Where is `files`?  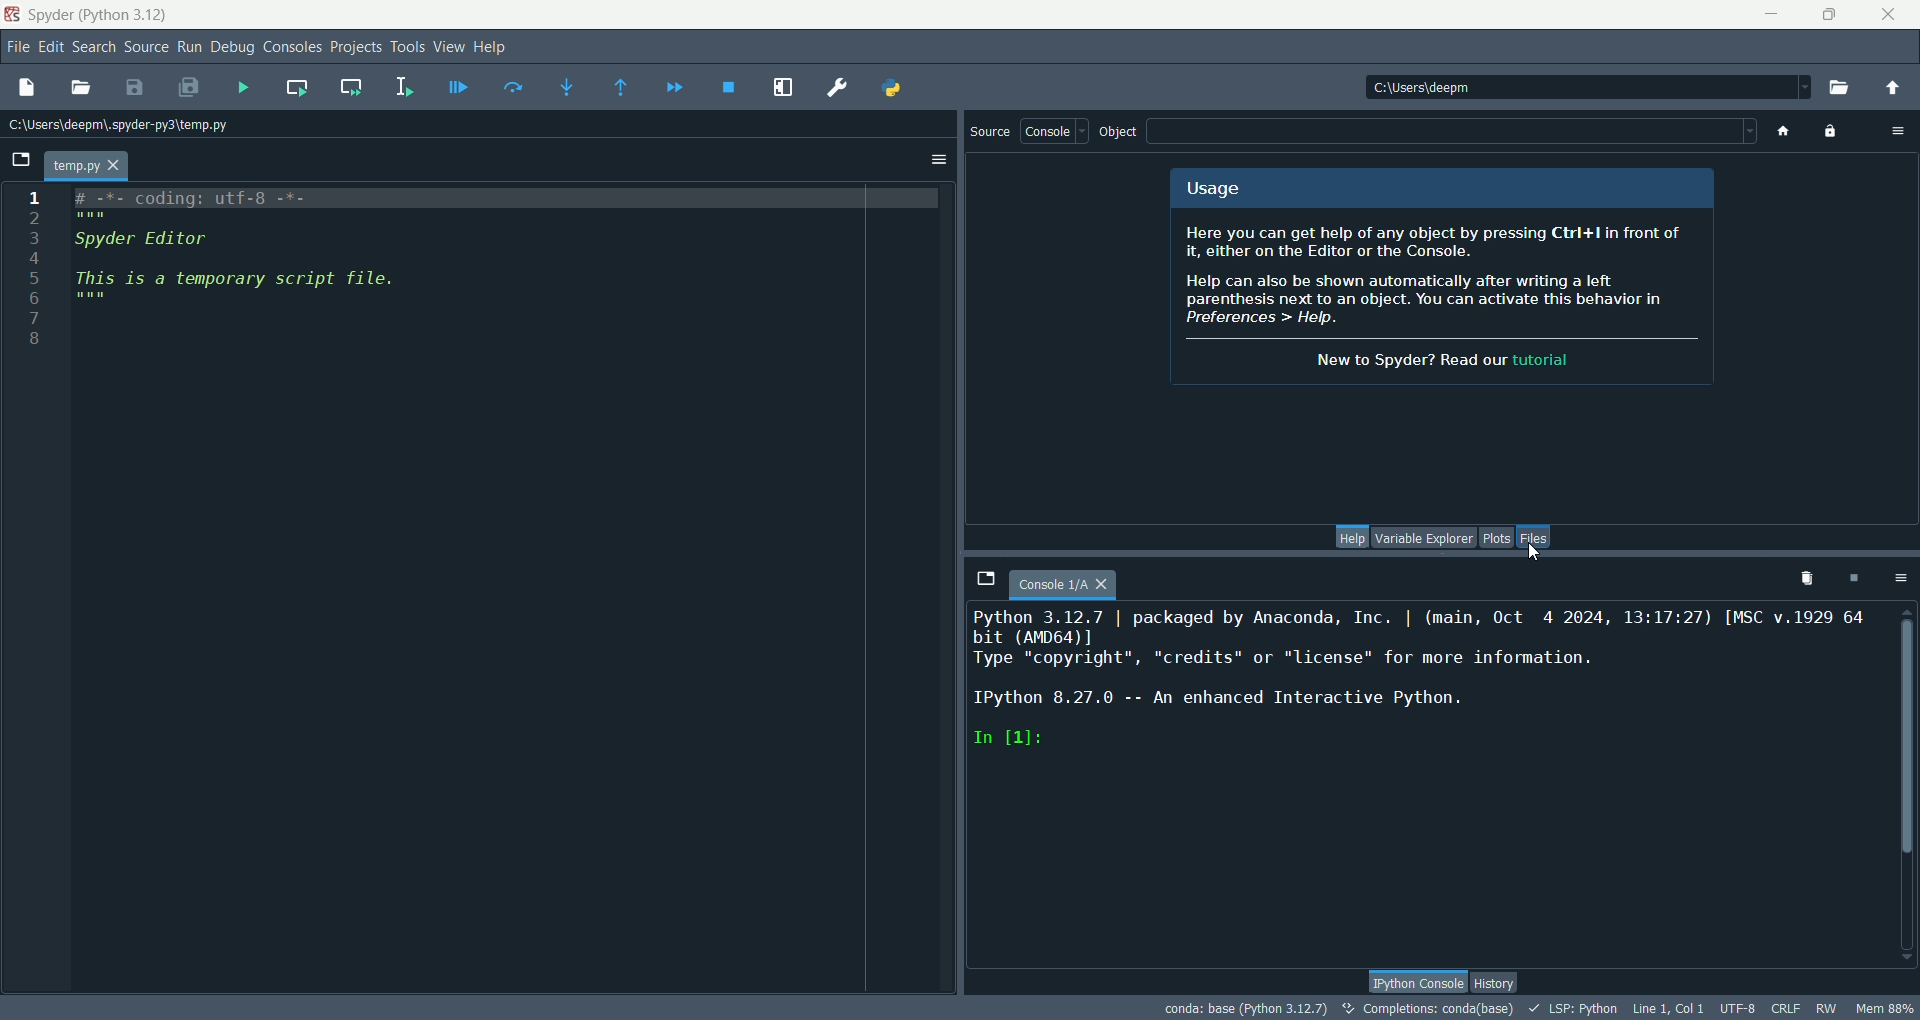
files is located at coordinates (1534, 538).